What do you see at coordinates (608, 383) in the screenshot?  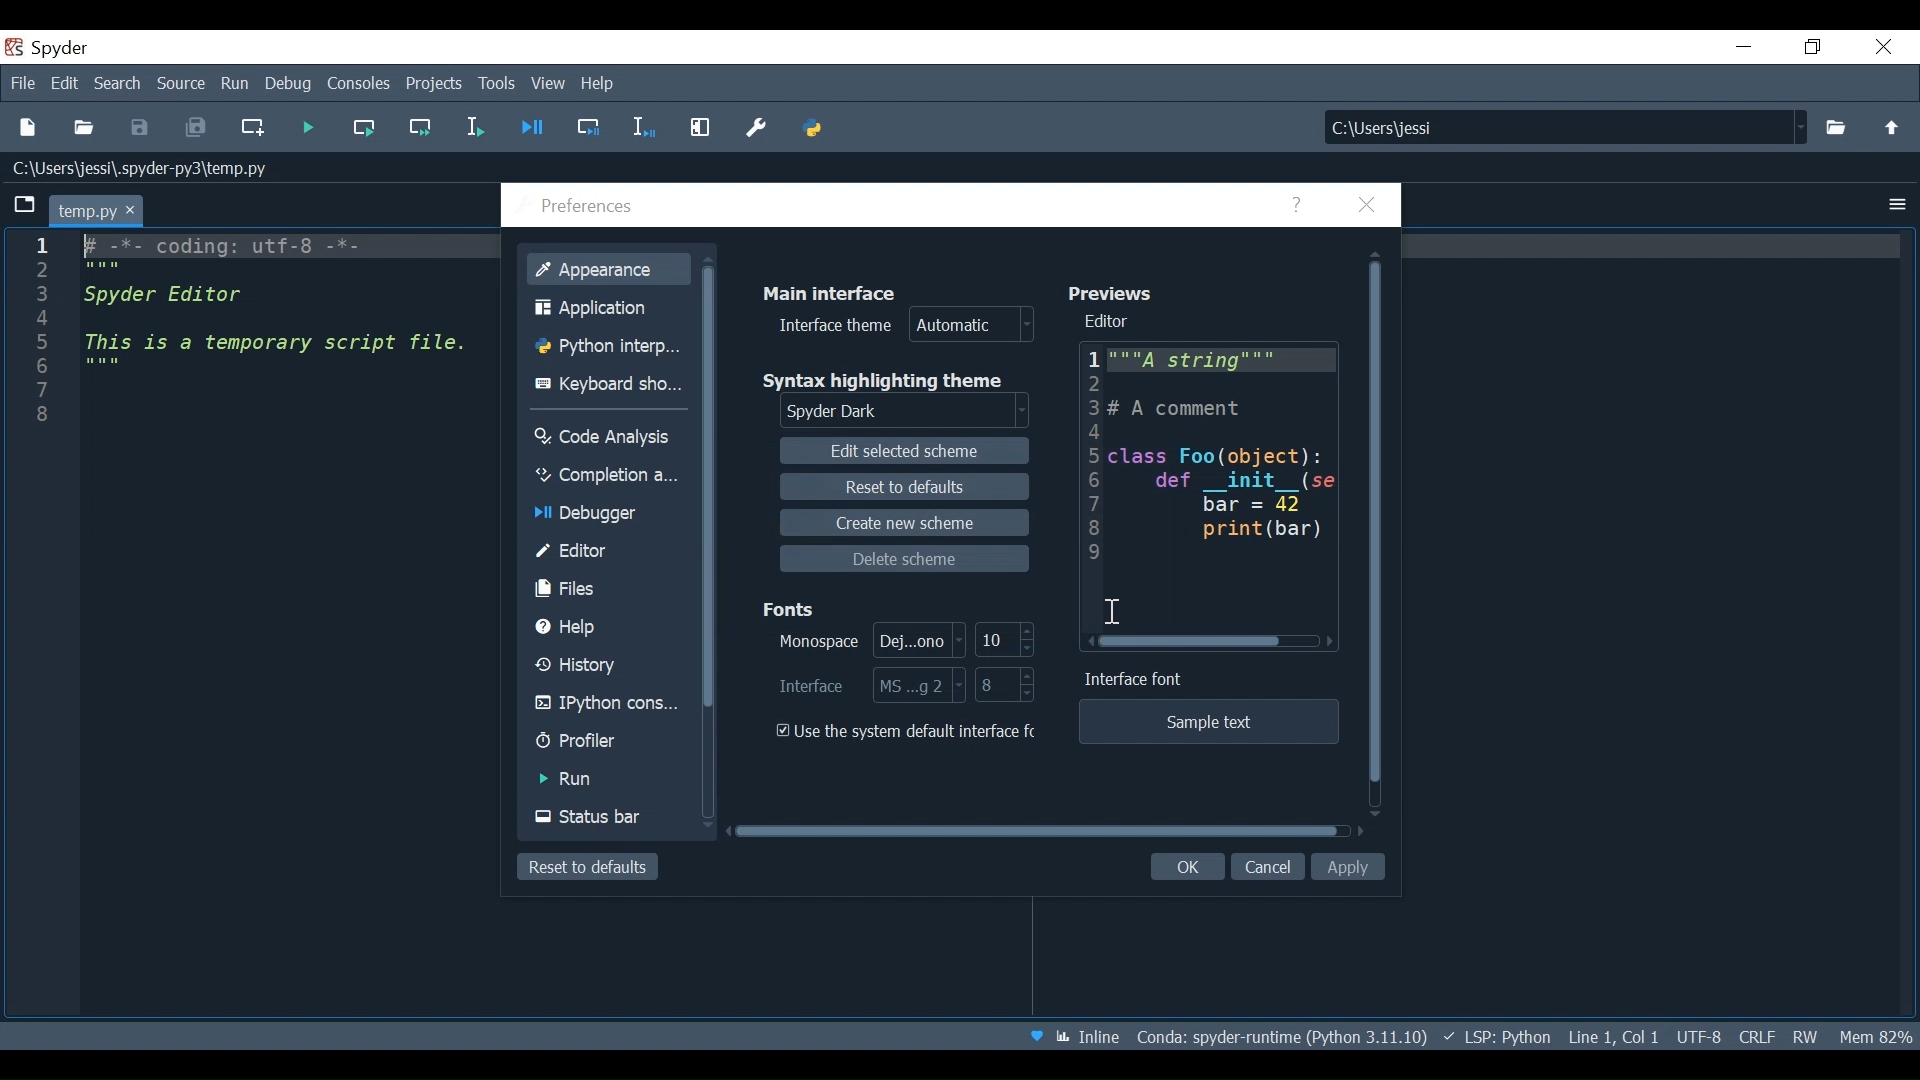 I see `Keyboard shortcut` at bounding box center [608, 383].